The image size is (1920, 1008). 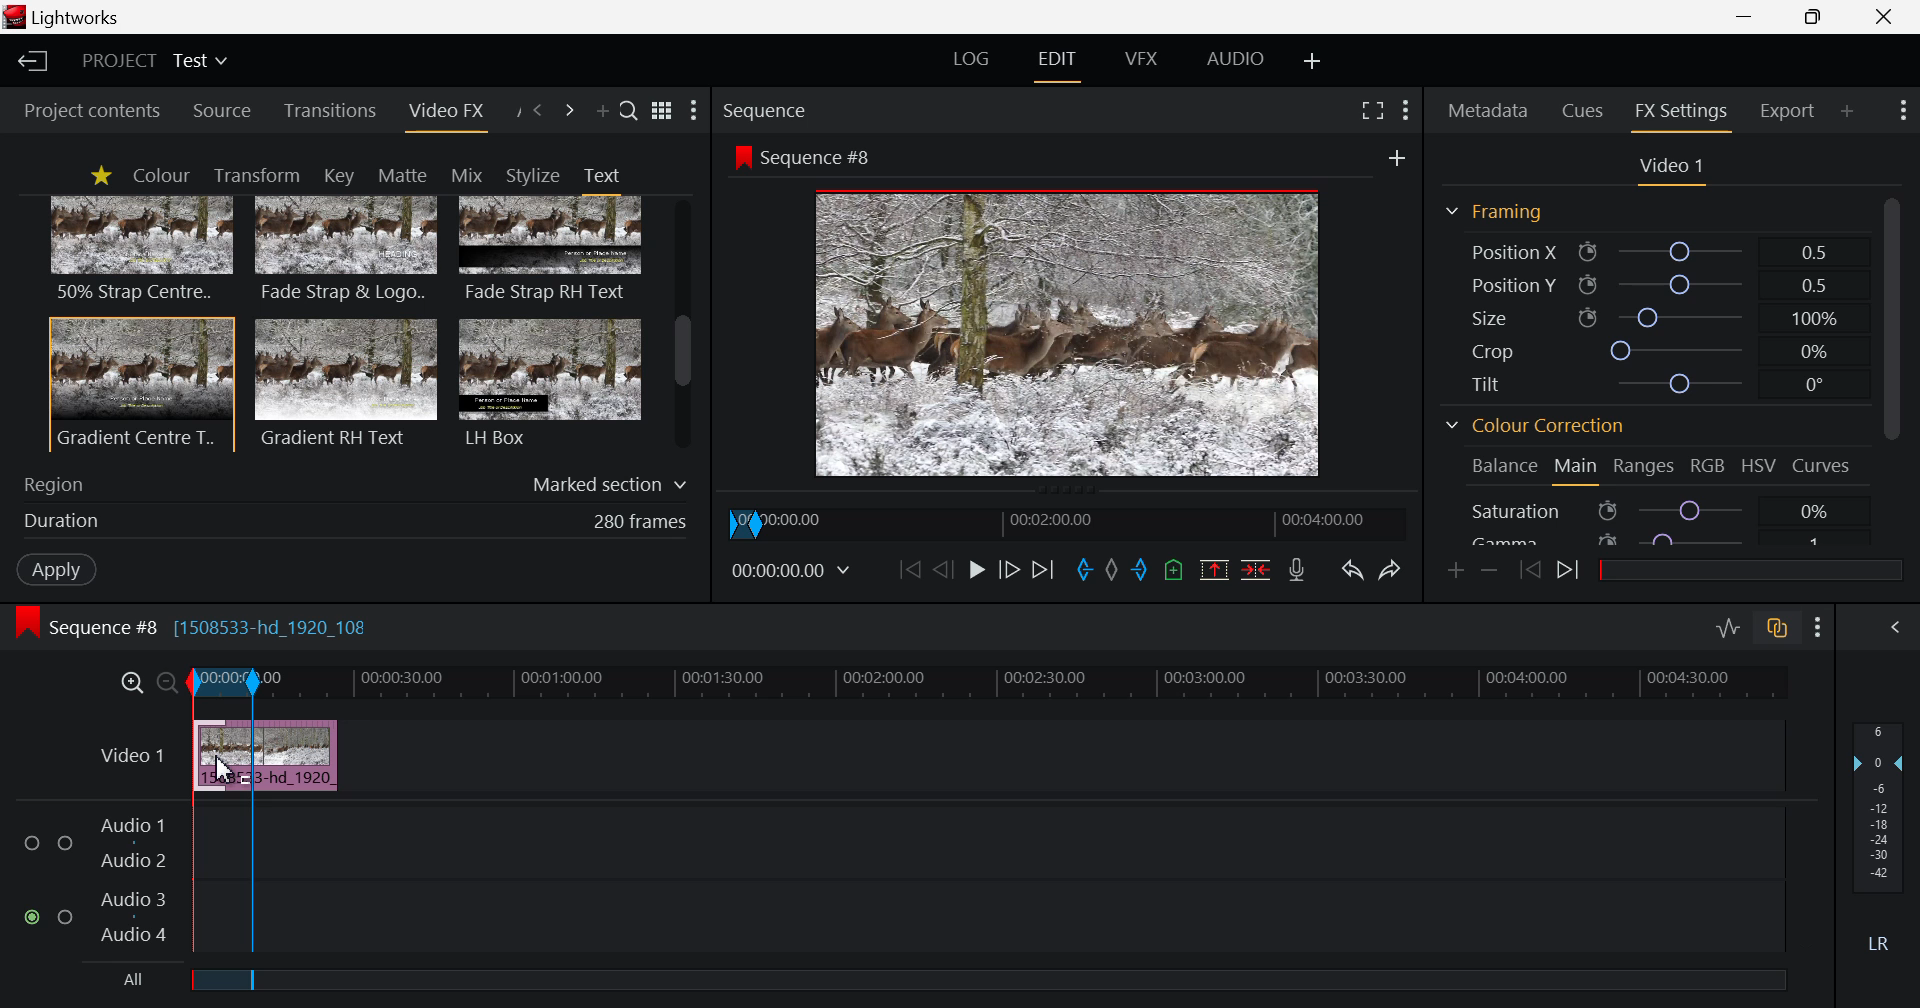 I want to click on Saturation, so click(x=1648, y=510).